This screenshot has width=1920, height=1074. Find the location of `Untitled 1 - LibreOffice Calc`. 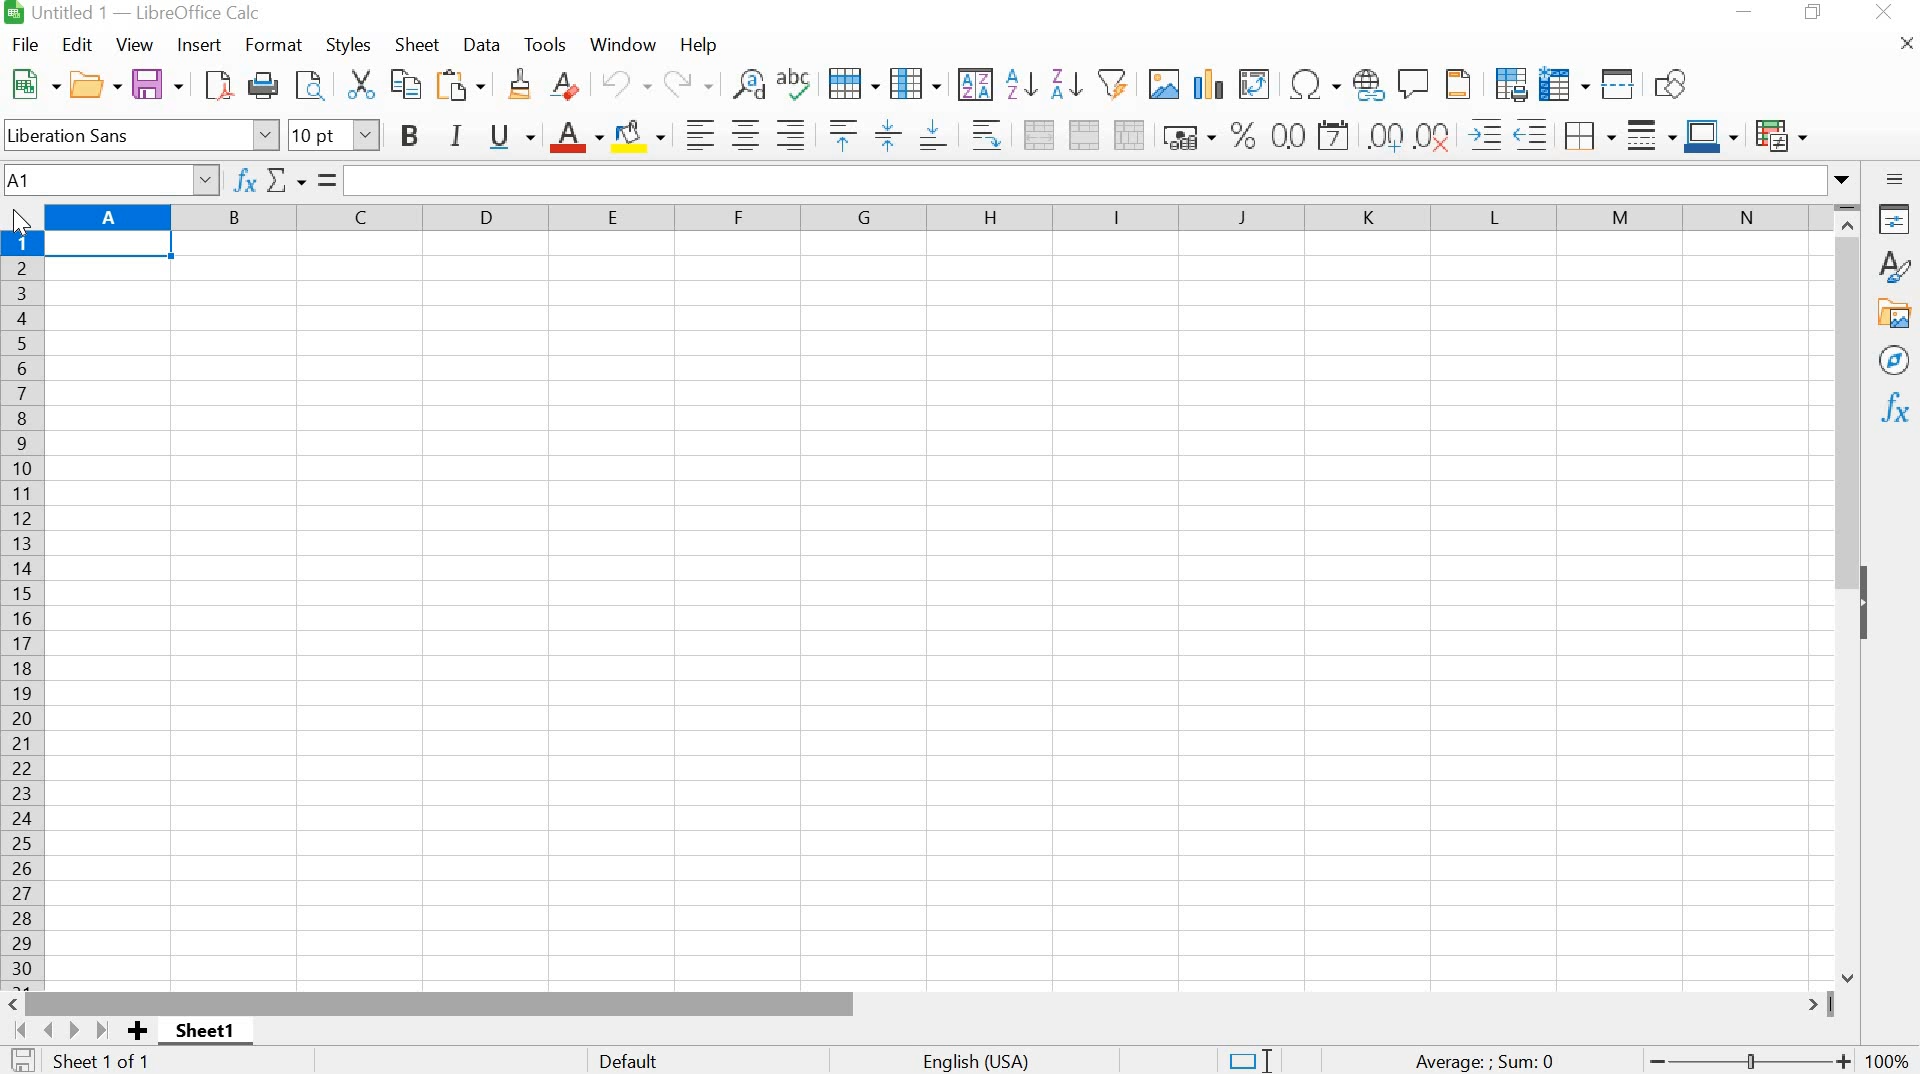

Untitled 1 - LibreOffice Calc is located at coordinates (146, 14).